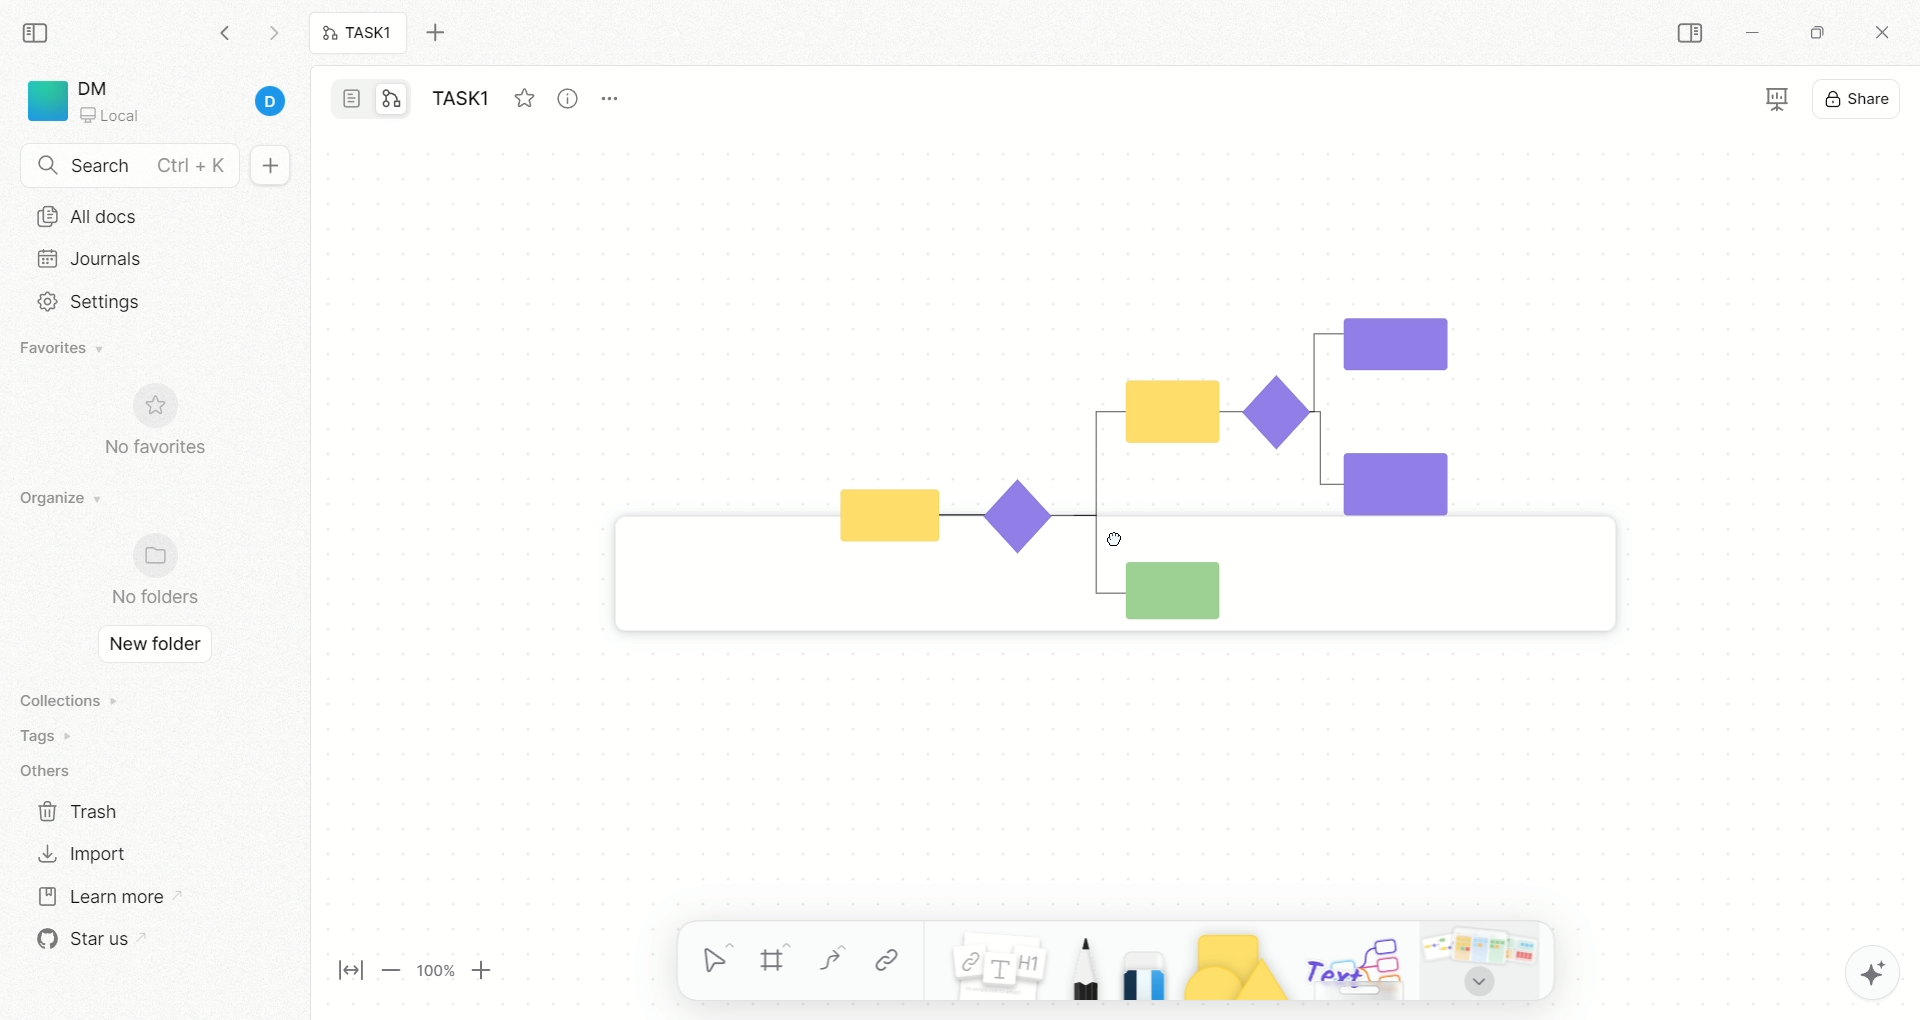 This screenshot has width=1920, height=1020. I want to click on cursor, so click(1477, 983).